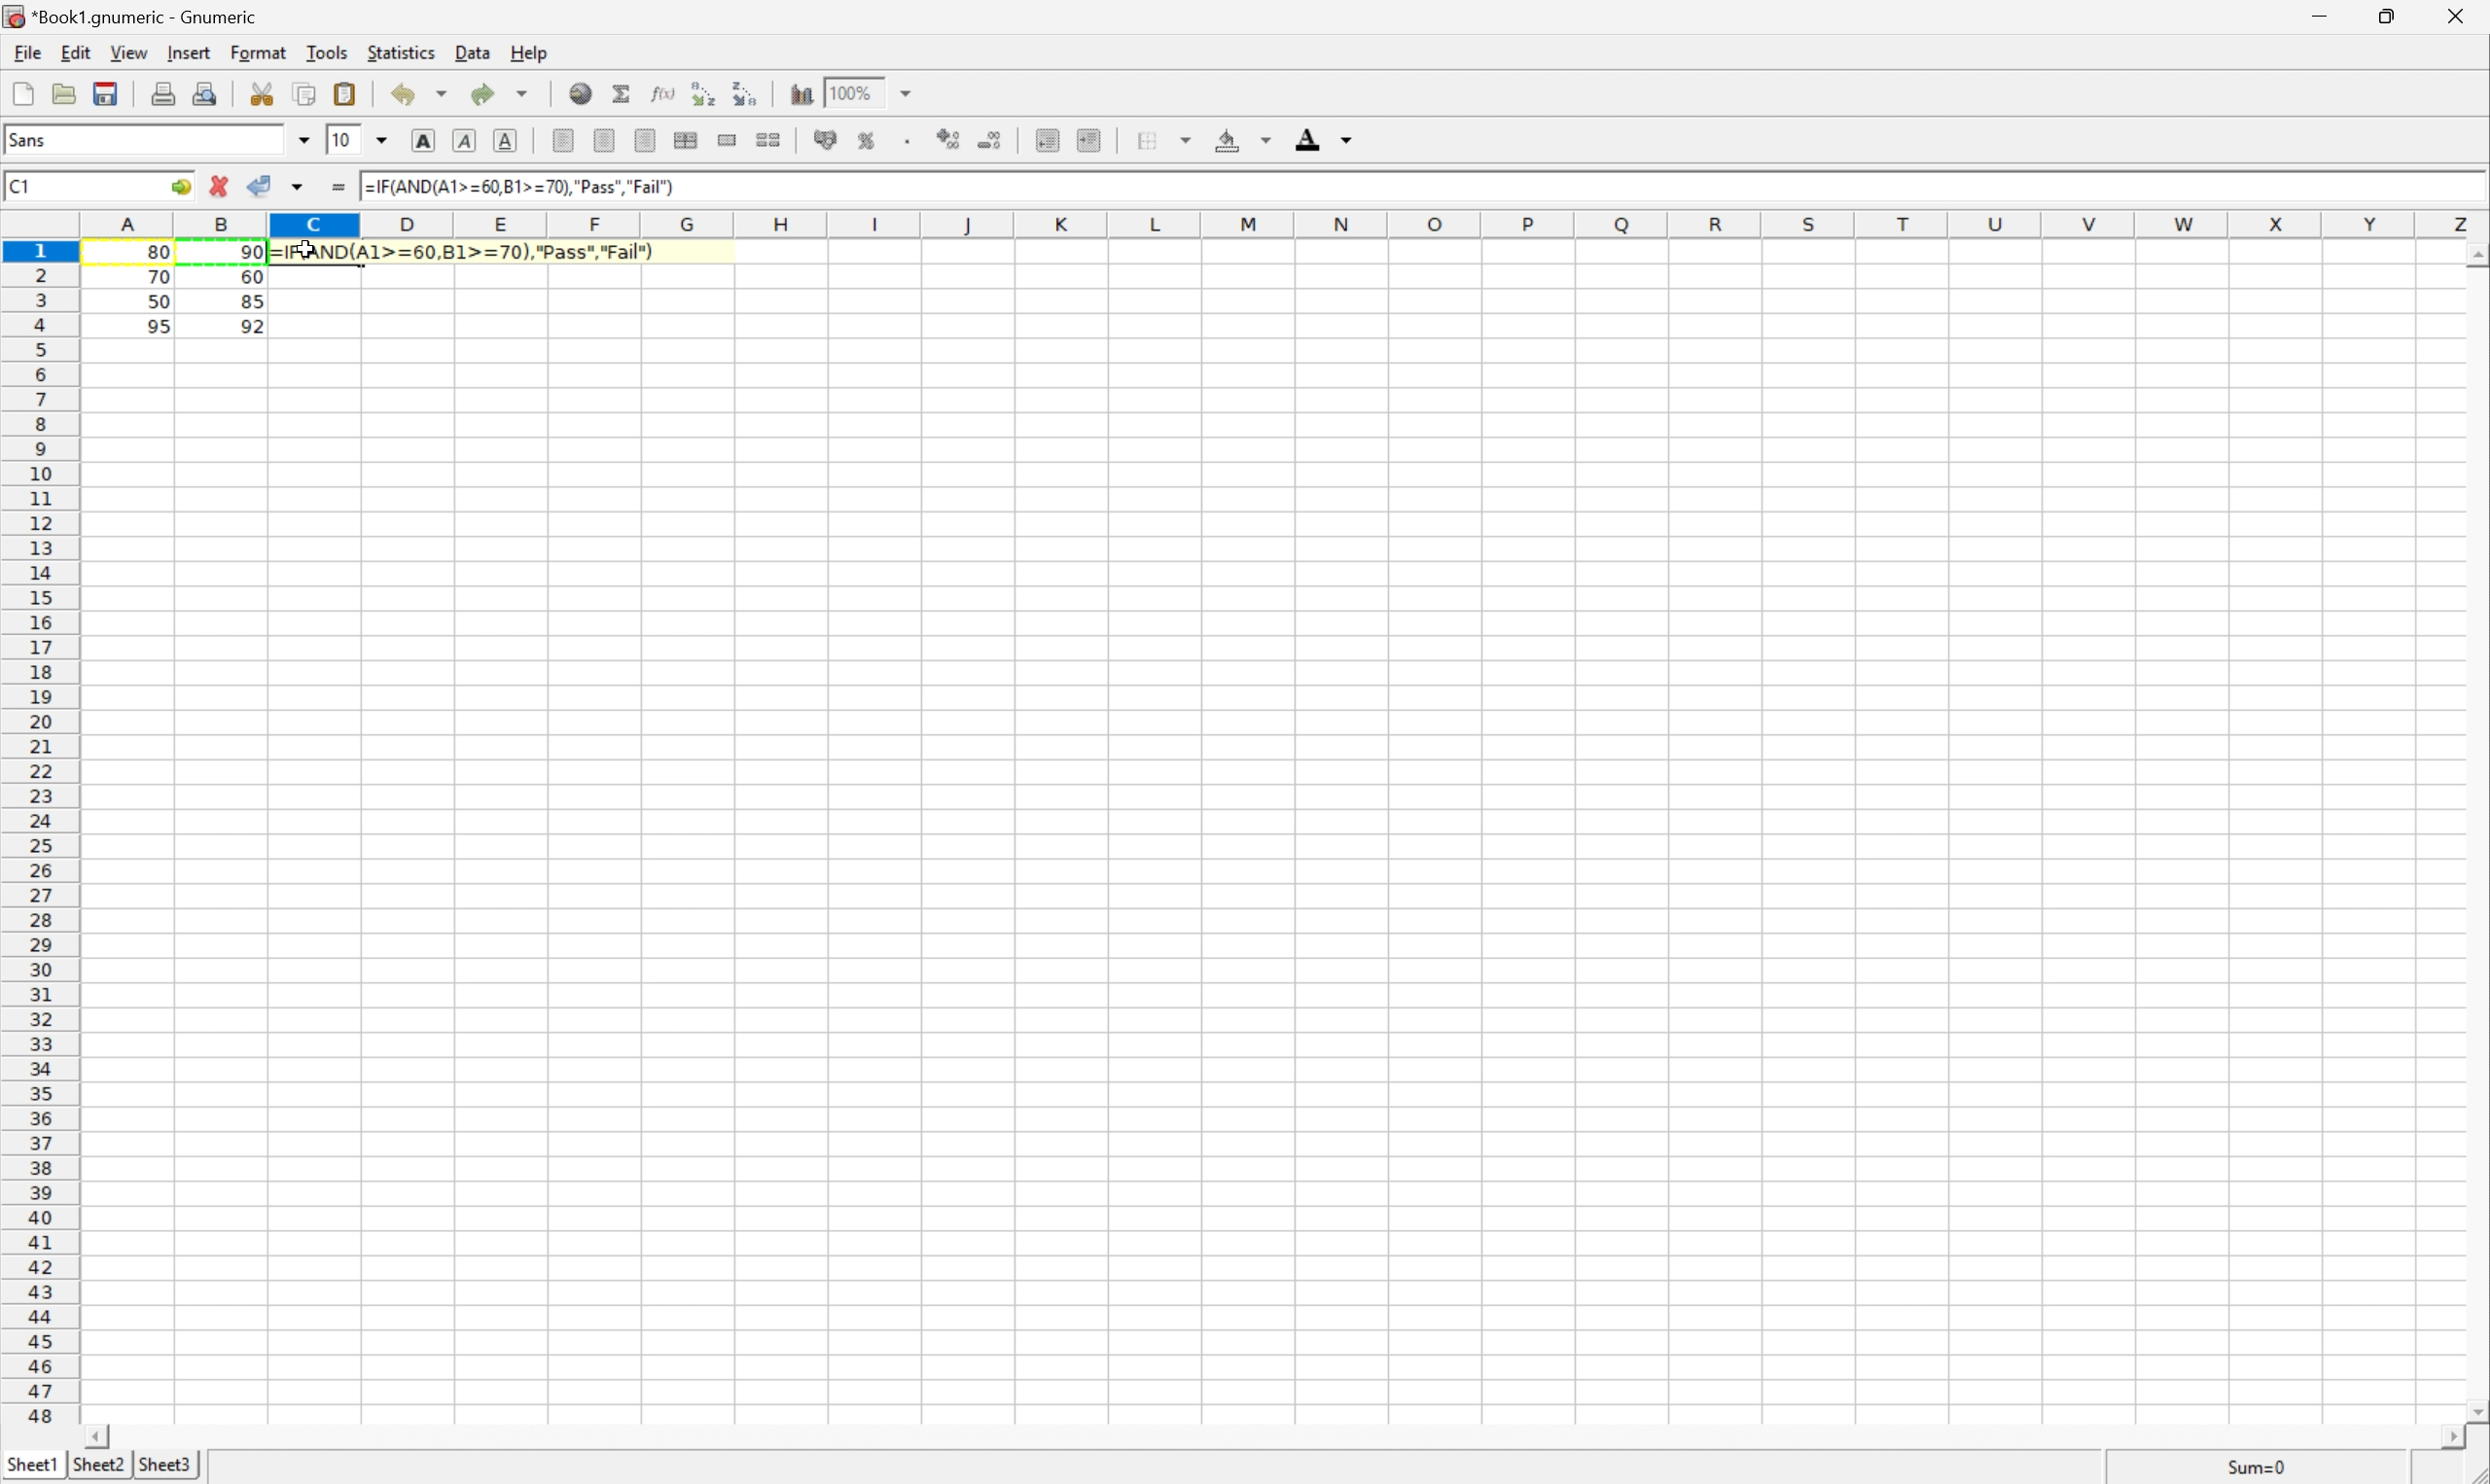 This screenshot has width=2490, height=1484. I want to click on Cut the selection, so click(263, 92).